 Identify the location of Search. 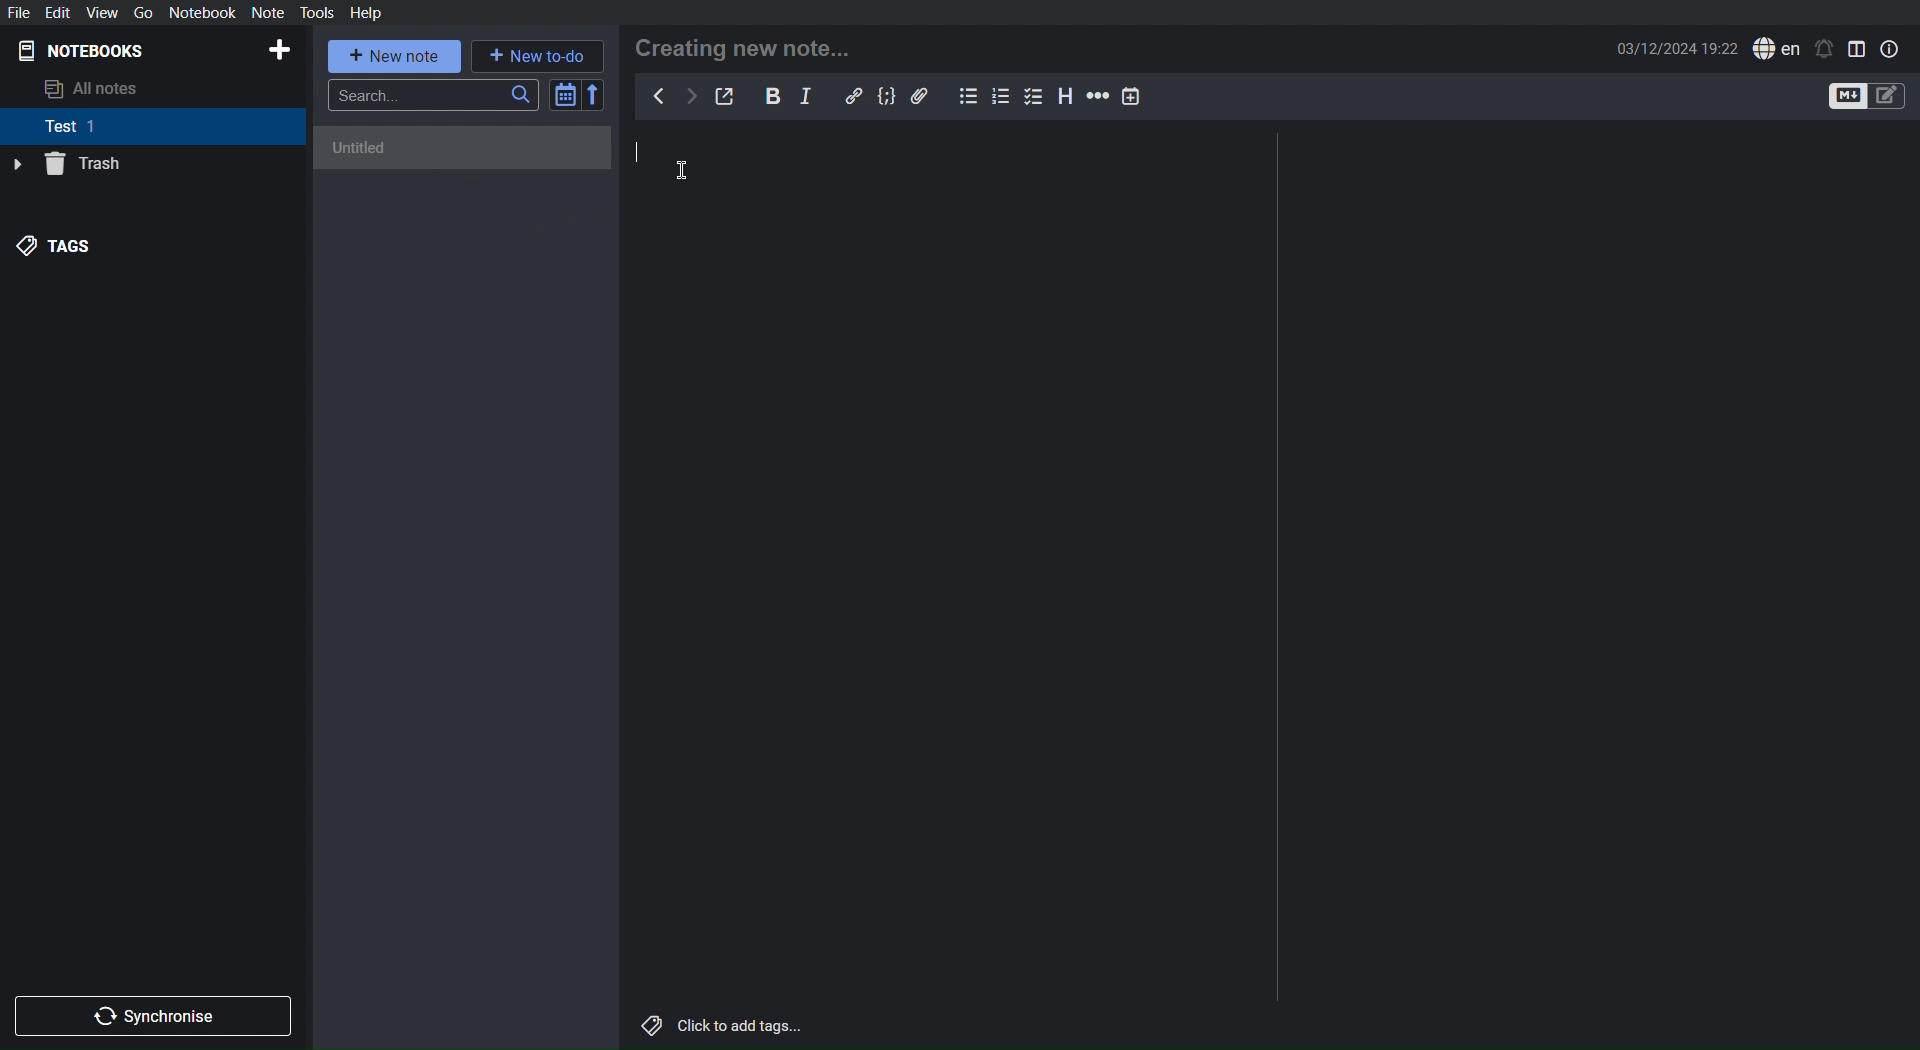
(433, 96).